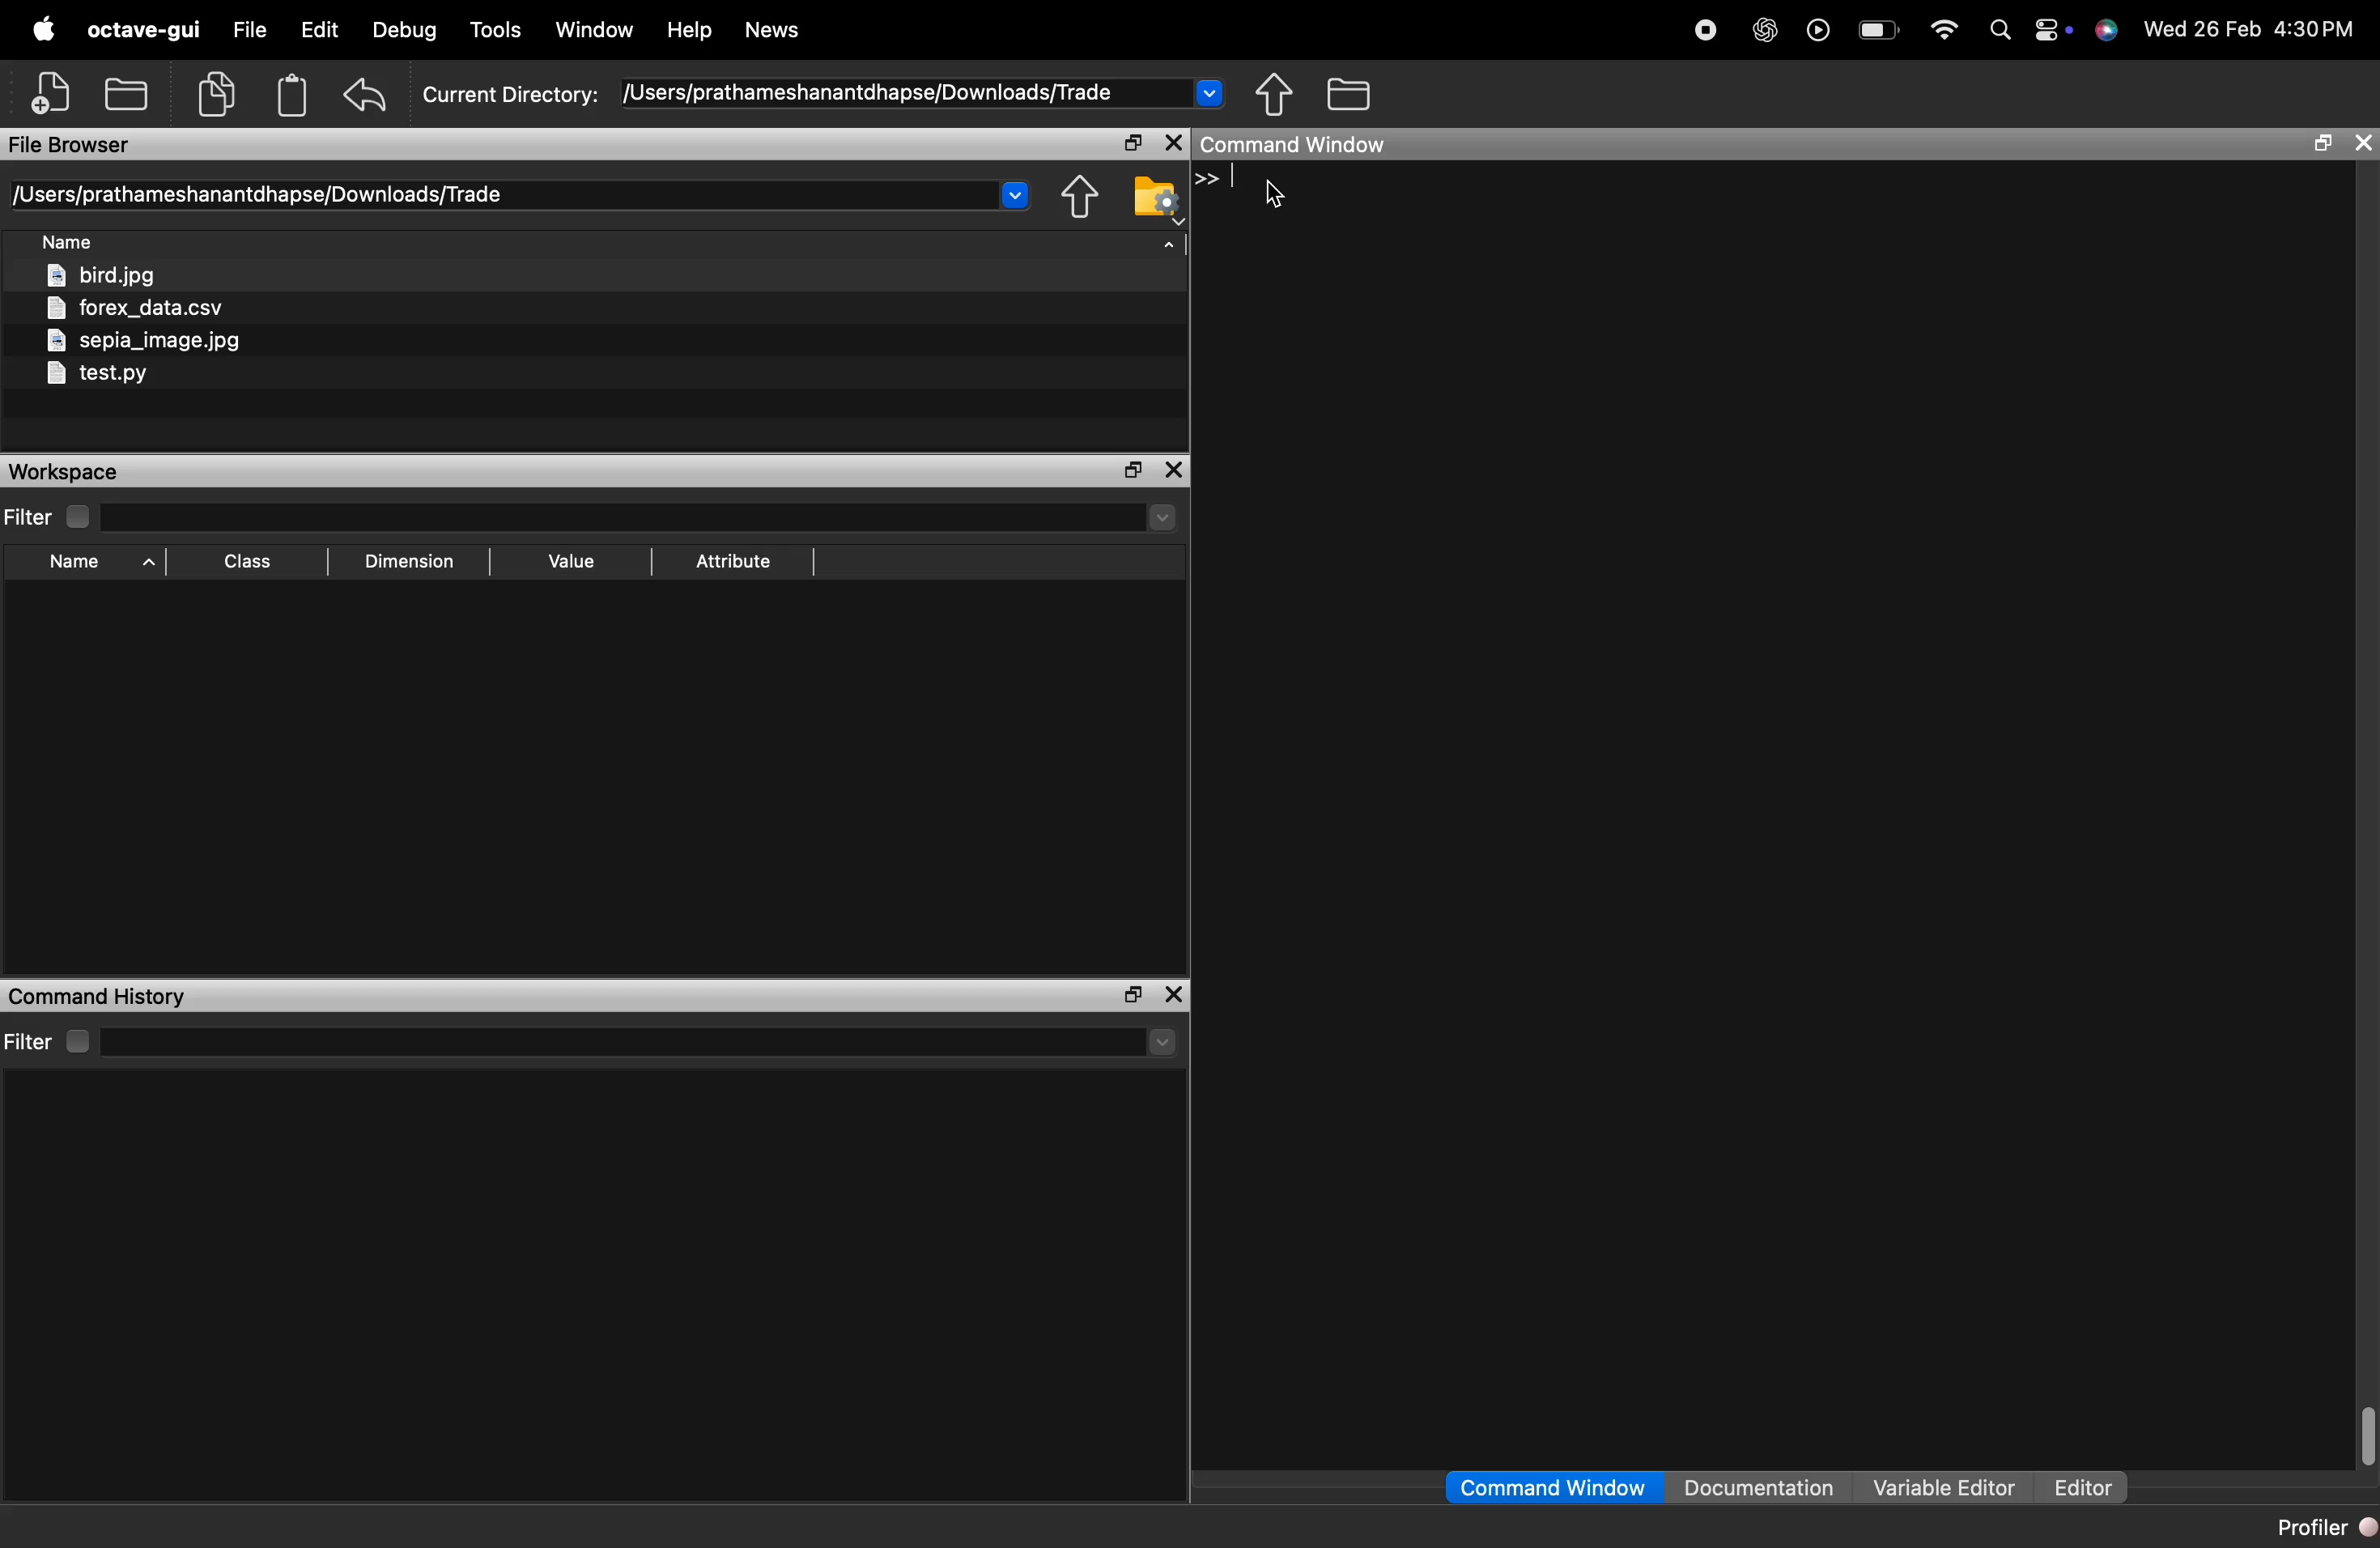 The image size is (2380, 1548). What do you see at coordinates (292, 94) in the screenshot?
I see `Clipboard ` at bounding box center [292, 94].